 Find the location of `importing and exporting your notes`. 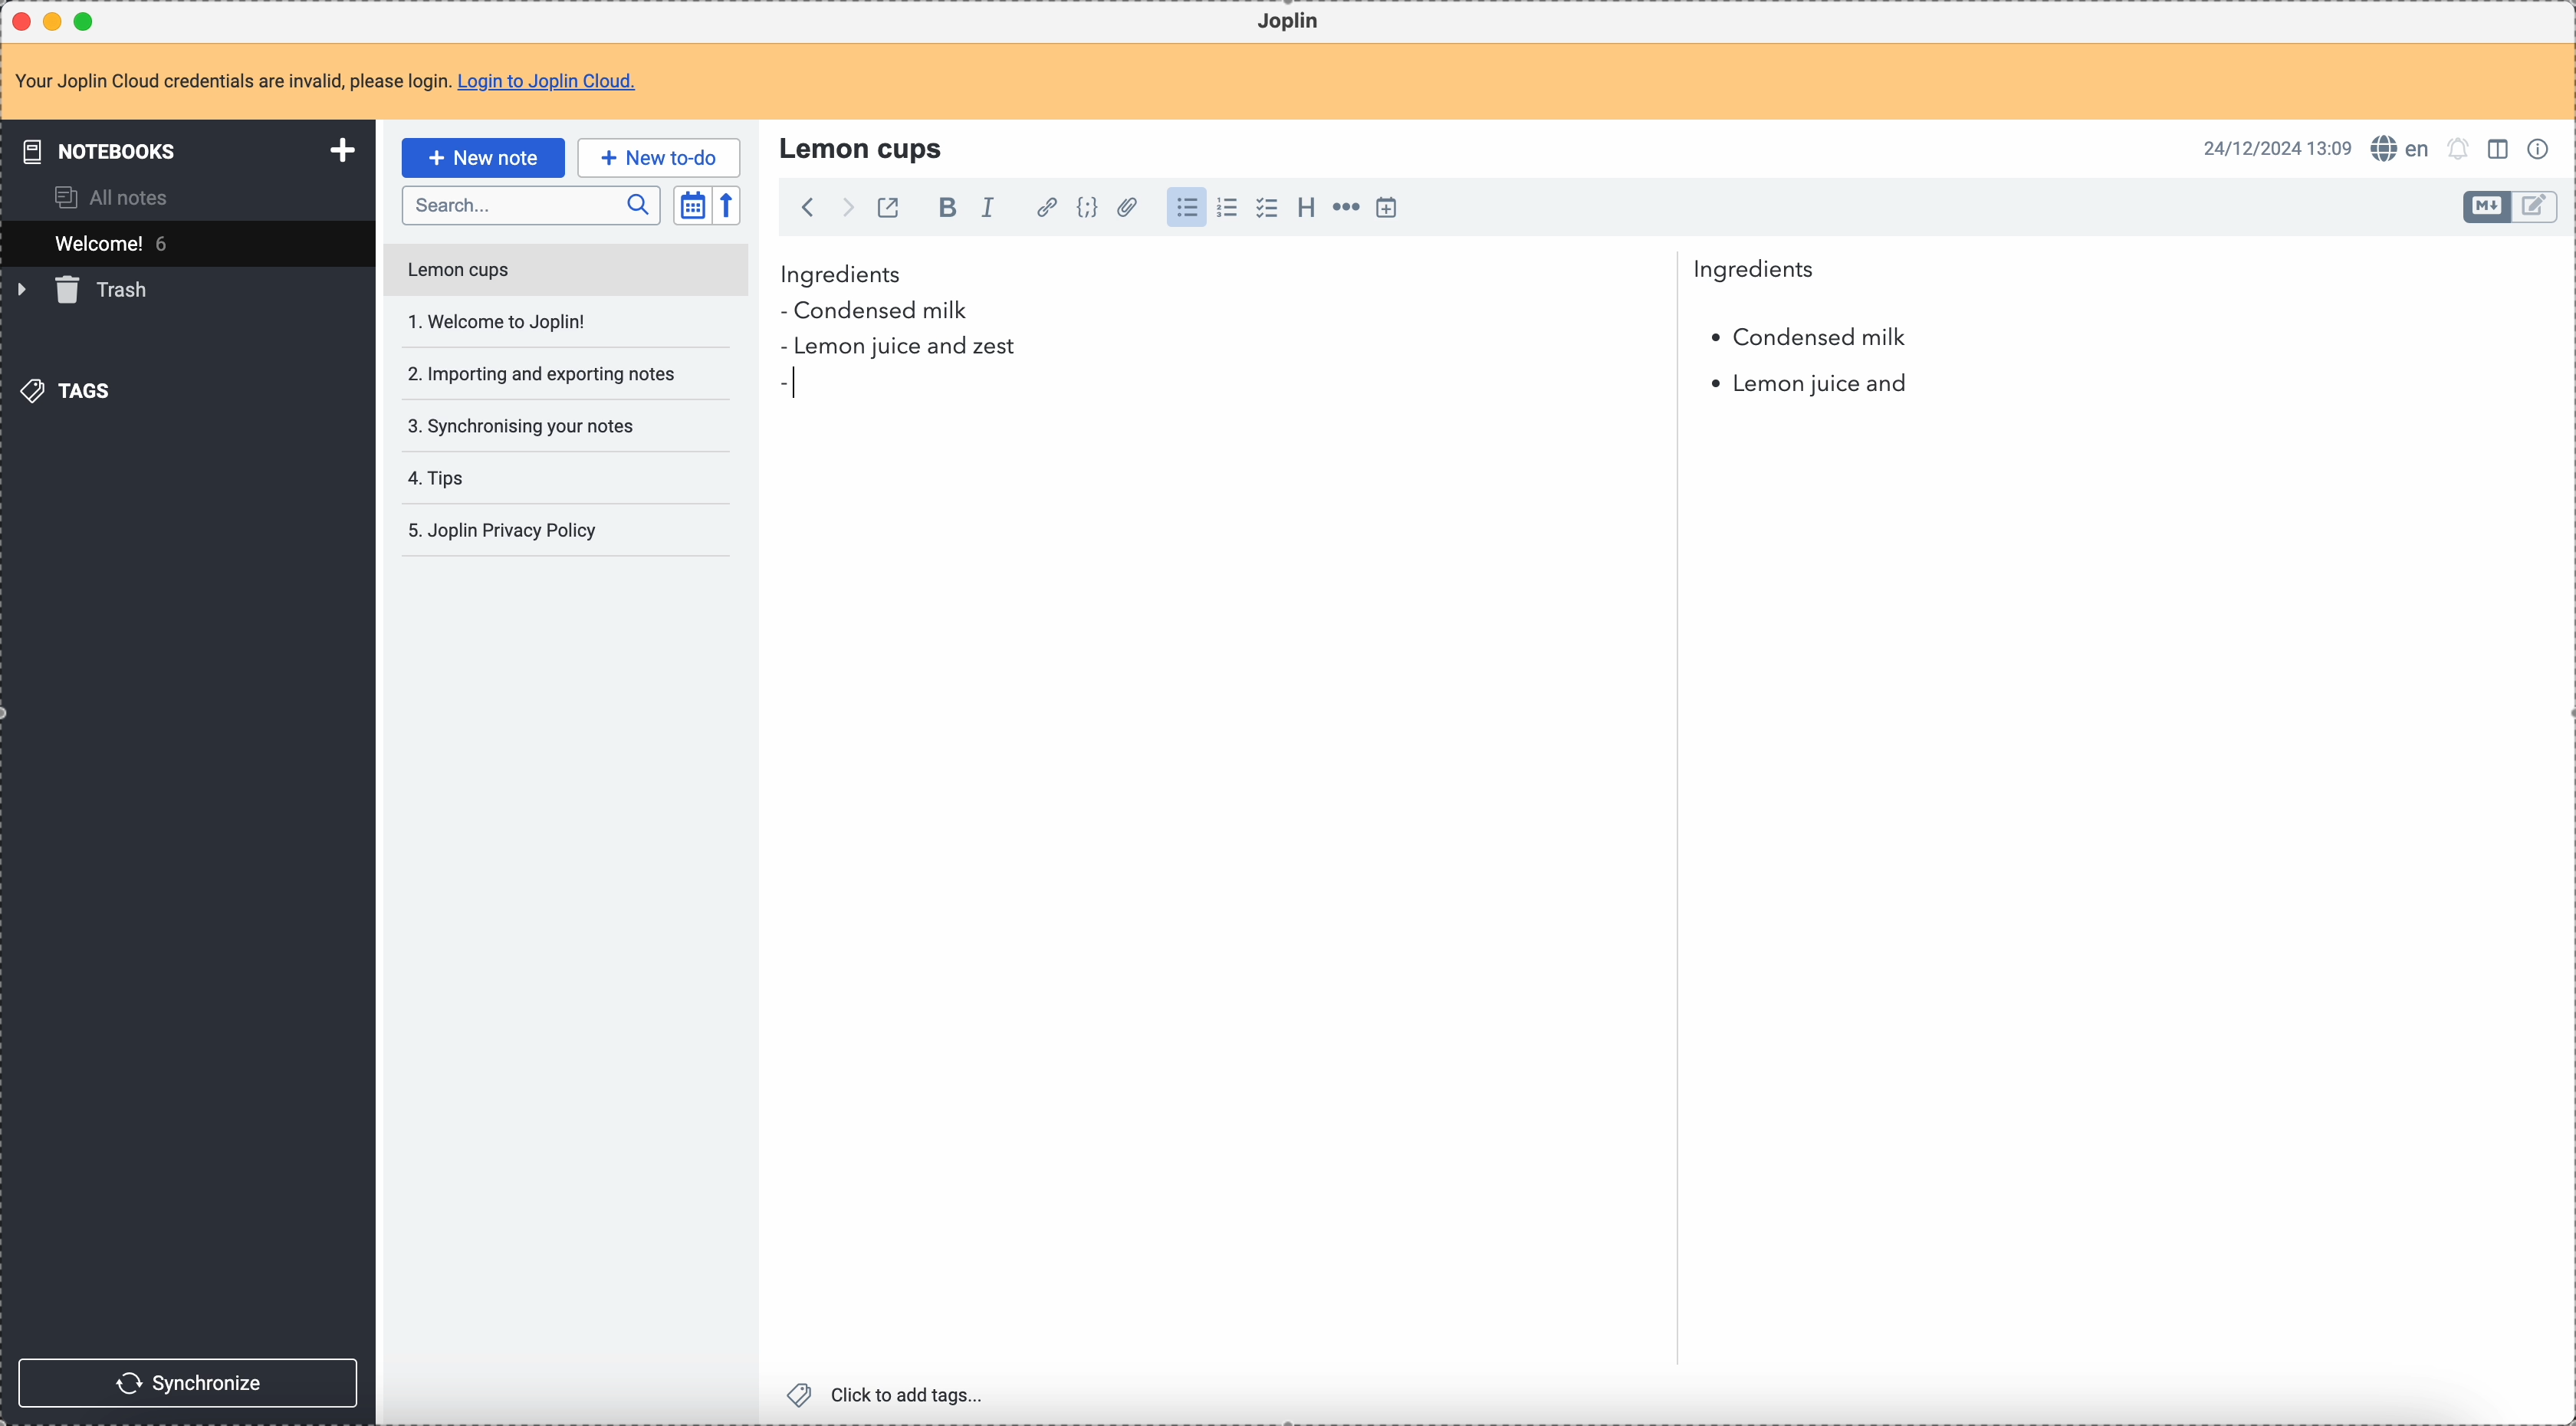

importing and exporting your notes is located at coordinates (544, 374).